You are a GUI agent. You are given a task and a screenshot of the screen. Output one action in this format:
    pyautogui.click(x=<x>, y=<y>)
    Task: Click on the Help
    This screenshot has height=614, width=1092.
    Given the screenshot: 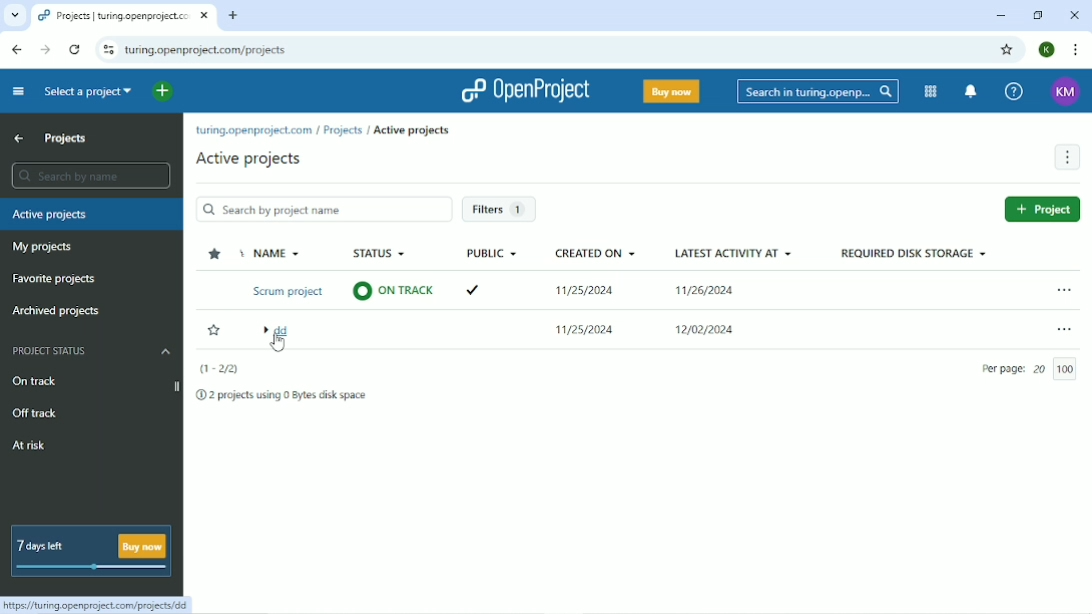 What is the action you would take?
    pyautogui.click(x=1015, y=90)
    